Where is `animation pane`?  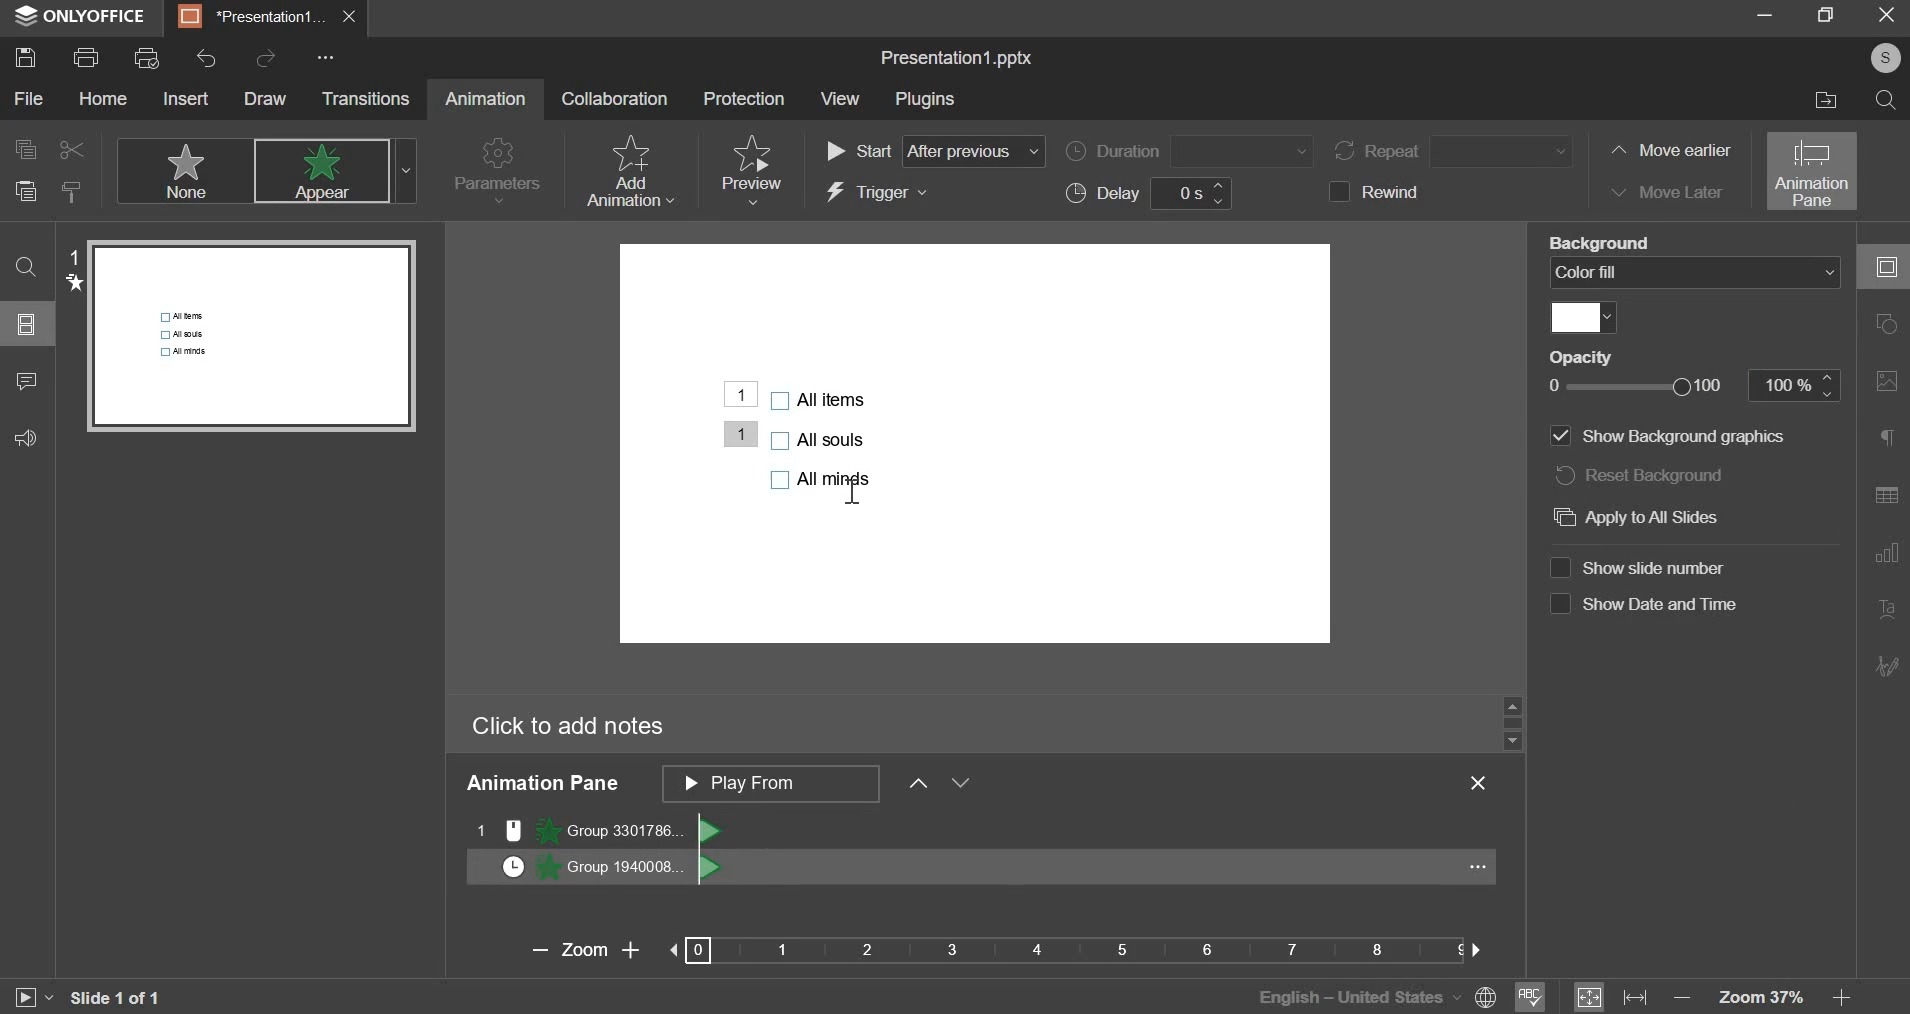
animation pane is located at coordinates (541, 784).